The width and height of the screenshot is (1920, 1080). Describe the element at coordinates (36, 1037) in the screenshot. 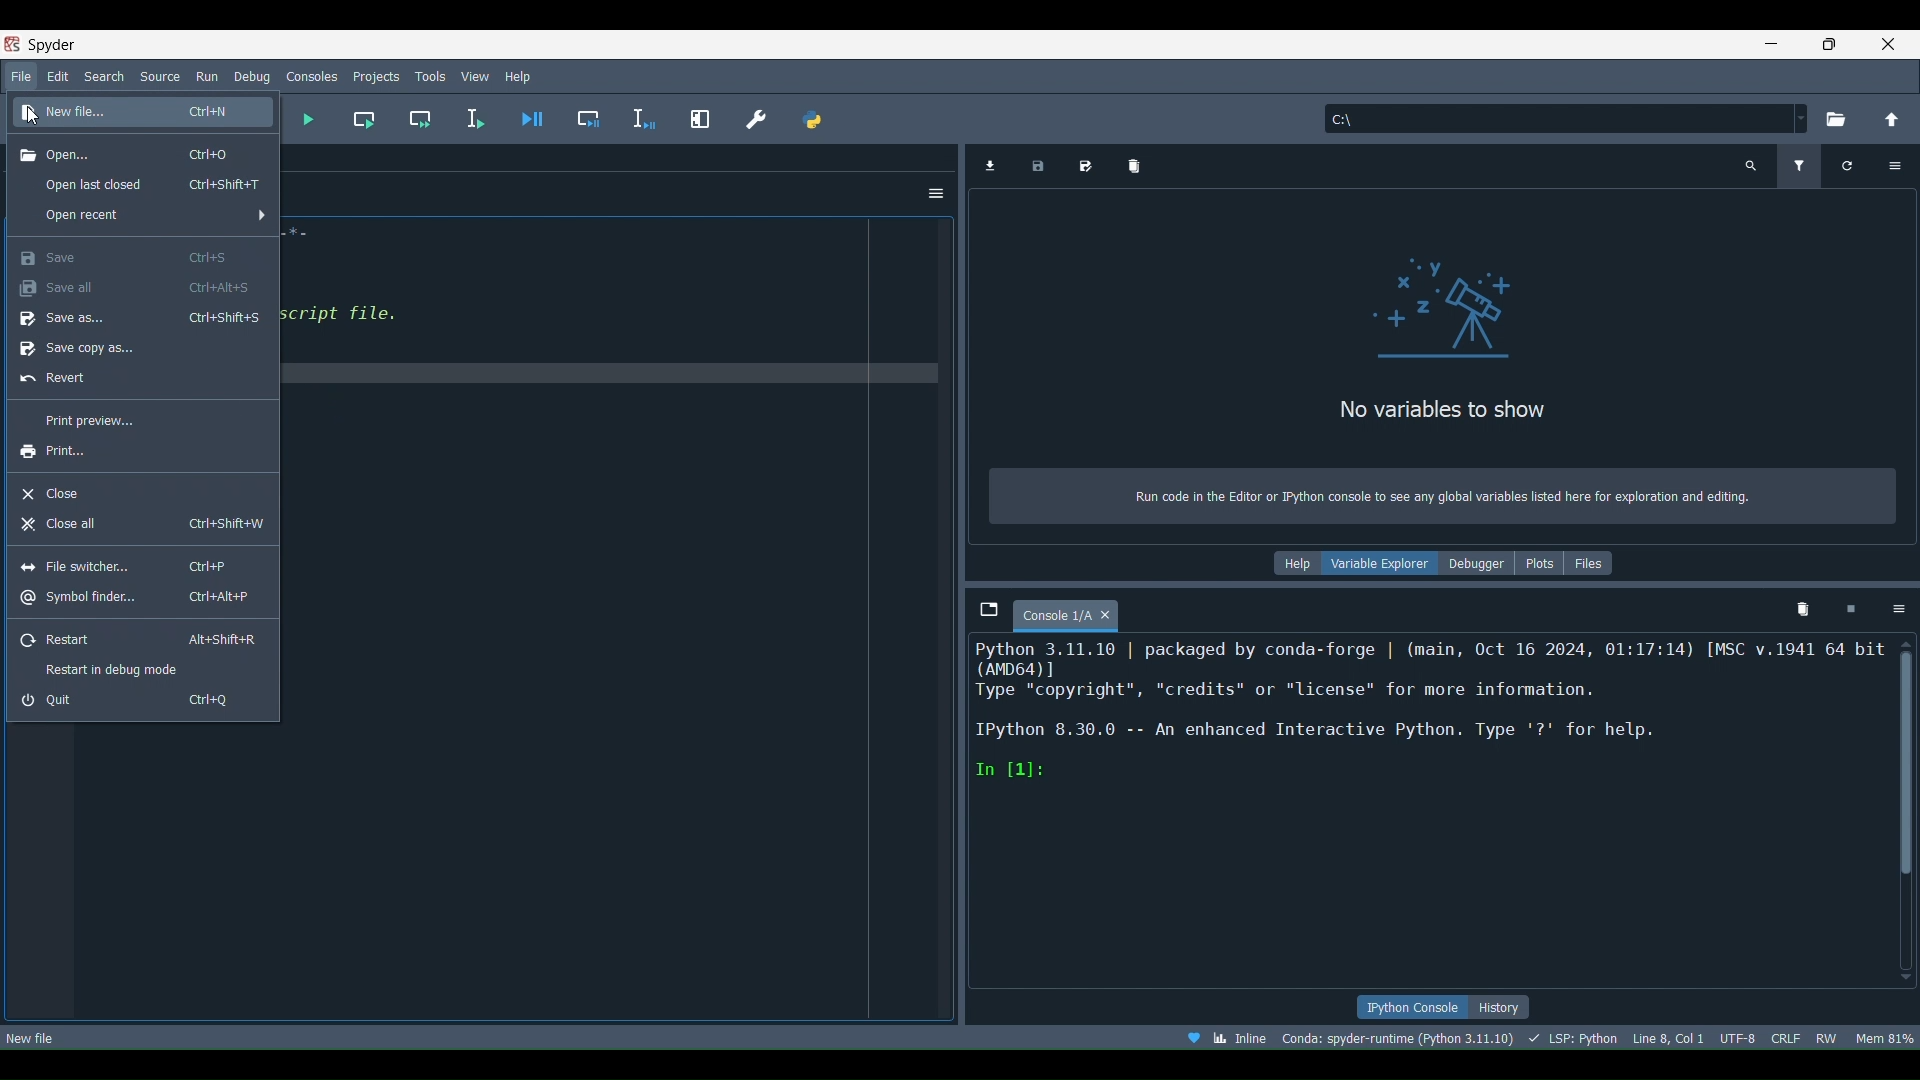

I see `New file` at that location.